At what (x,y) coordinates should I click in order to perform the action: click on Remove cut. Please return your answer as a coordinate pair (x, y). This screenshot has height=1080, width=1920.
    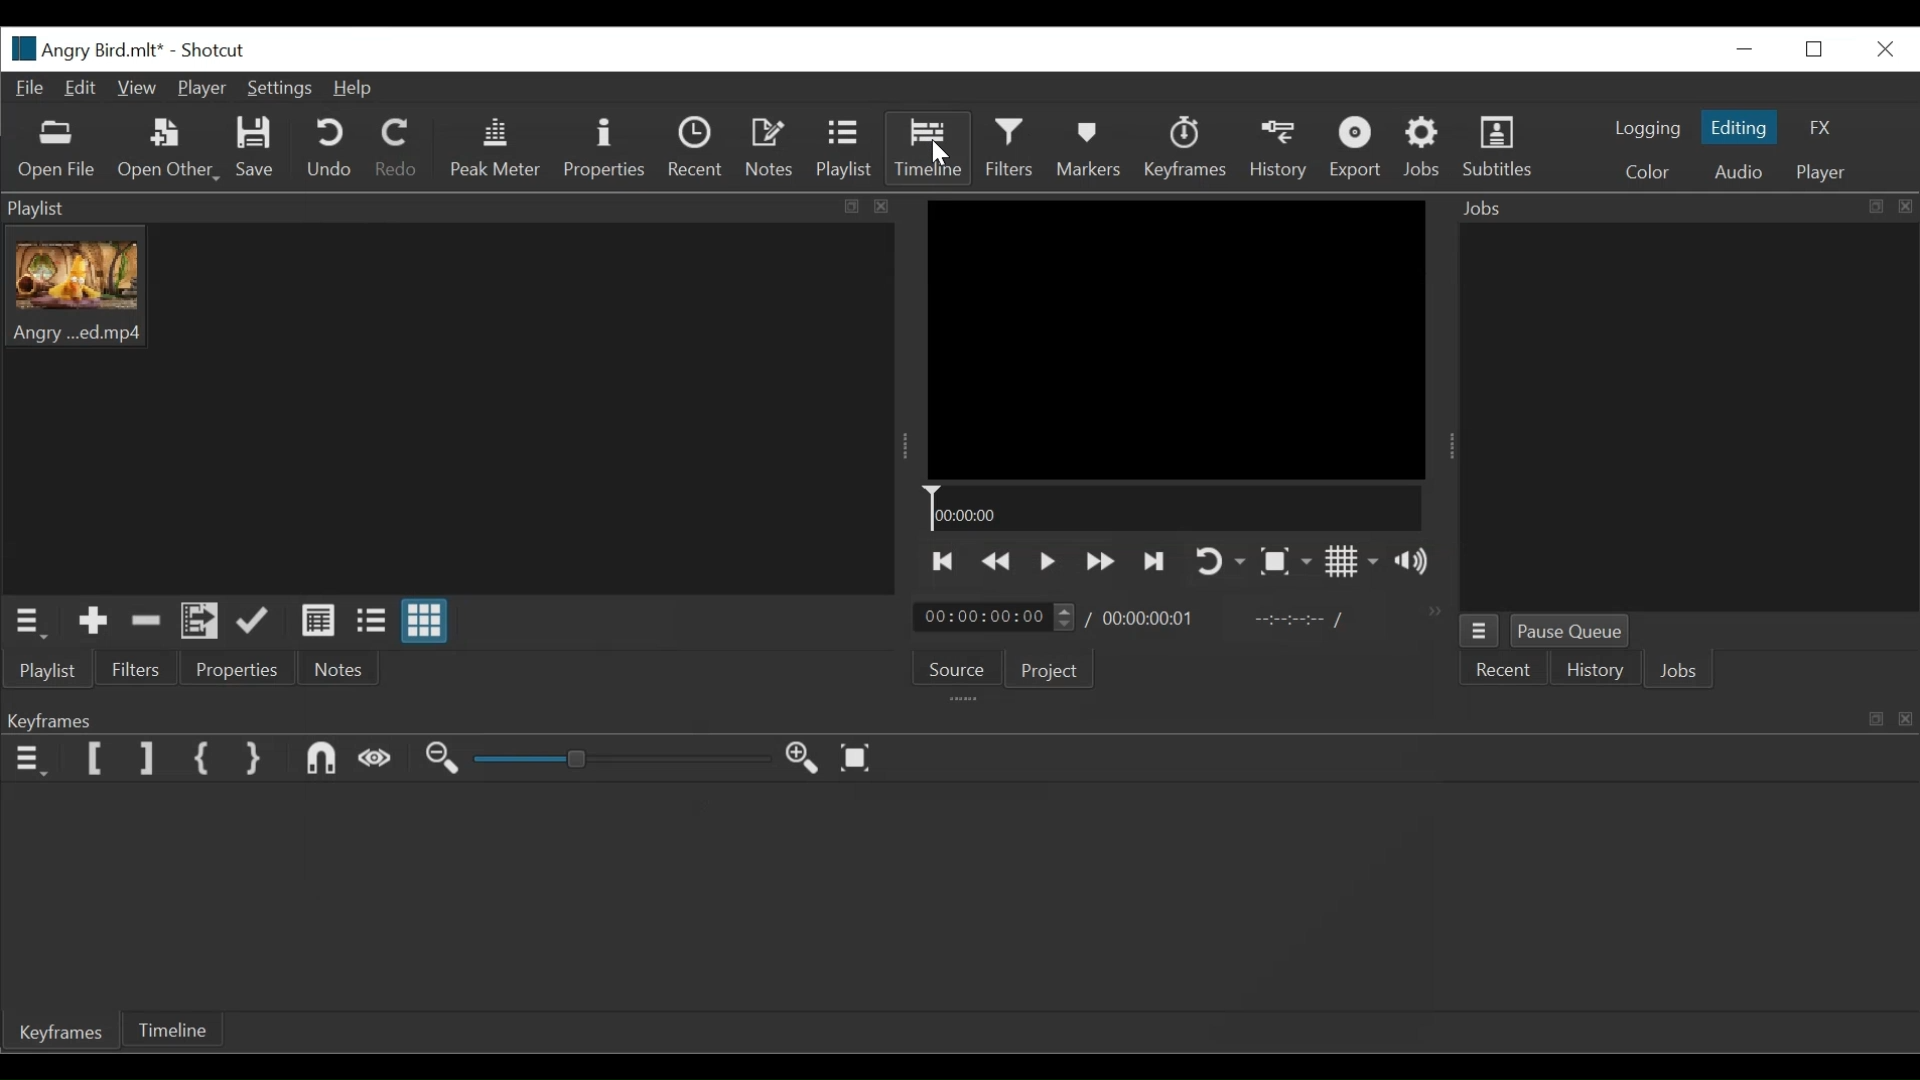
    Looking at the image, I should click on (146, 622).